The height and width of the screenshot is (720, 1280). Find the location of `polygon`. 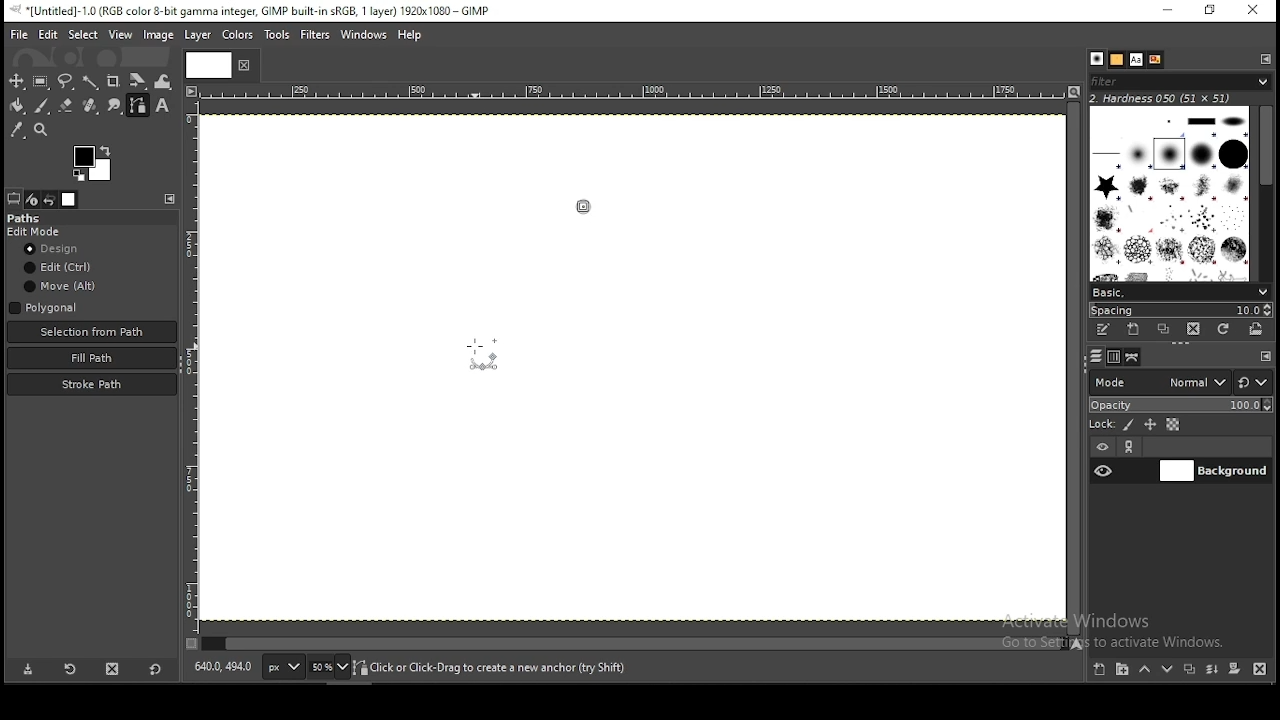

polygon is located at coordinates (45, 307).